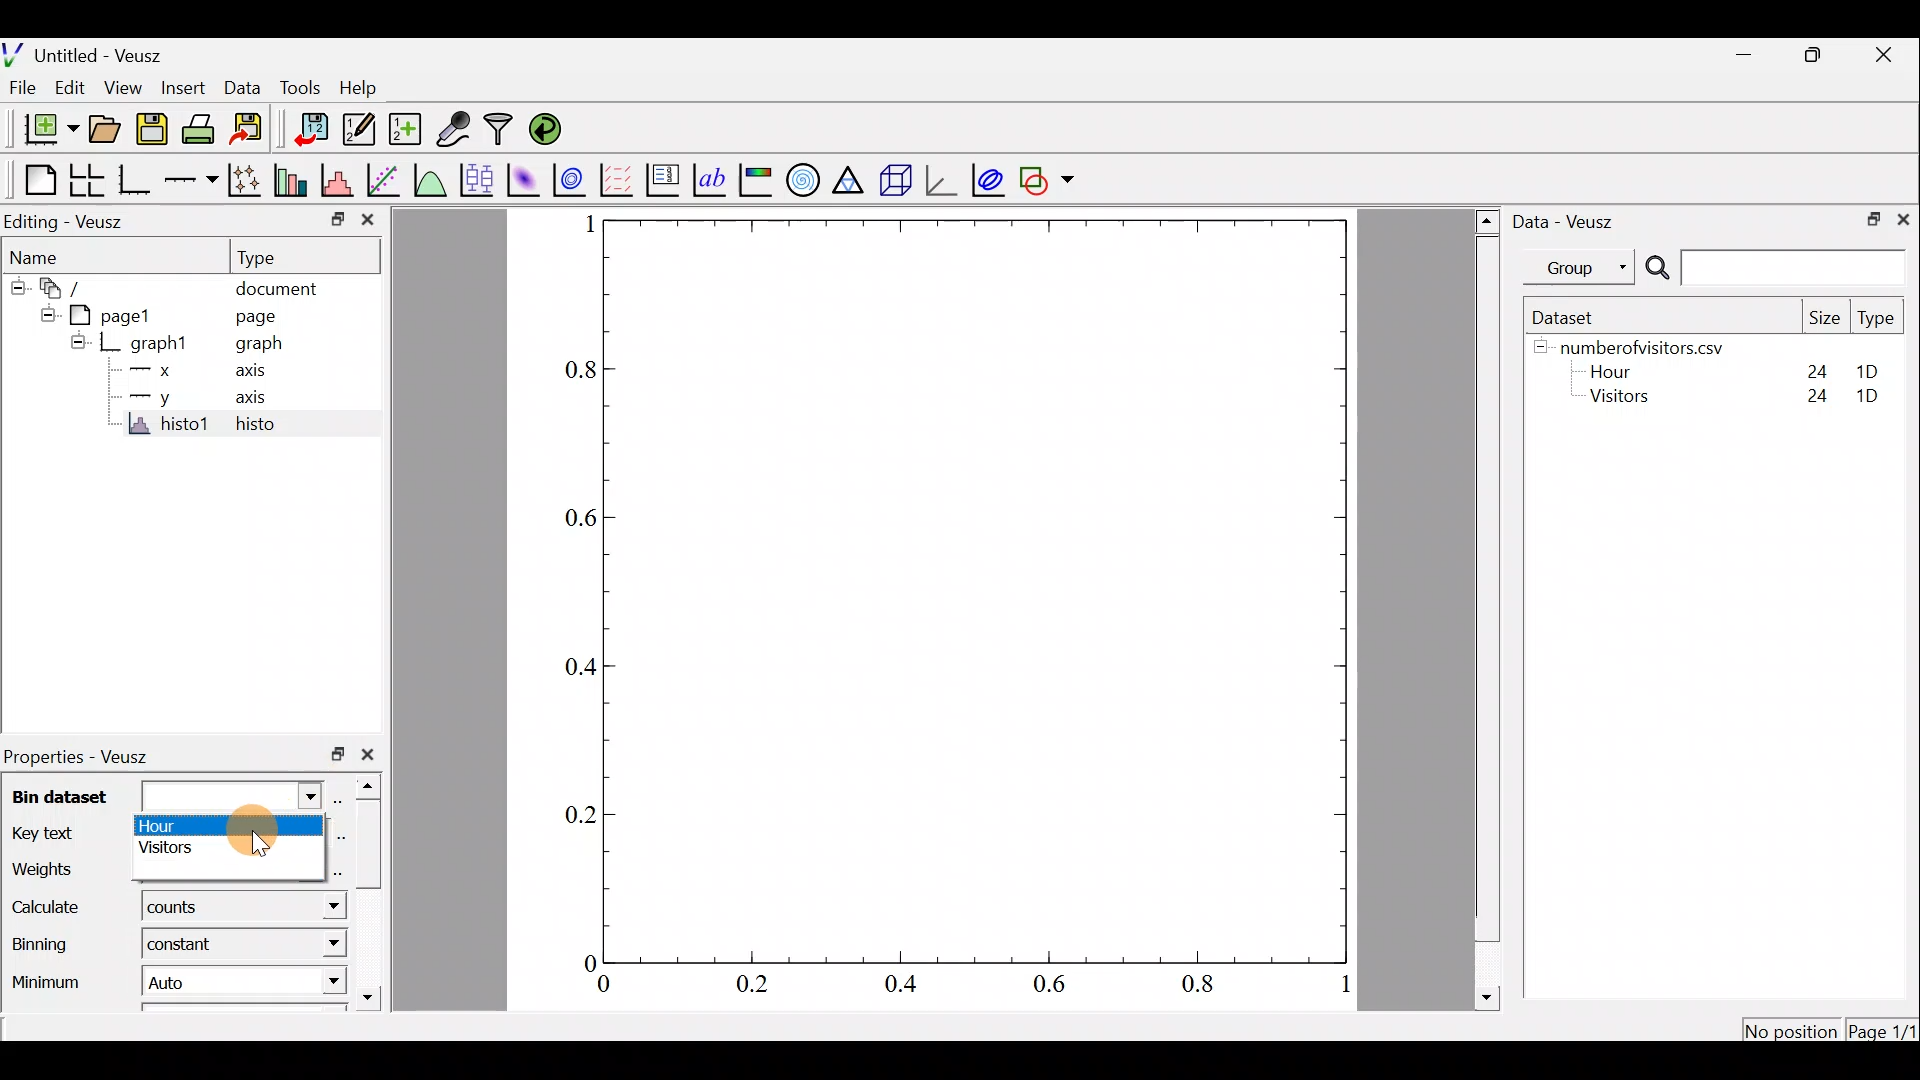 The width and height of the screenshot is (1920, 1080). What do you see at coordinates (247, 374) in the screenshot?
I see `axis` at bounding box center [247, 374].